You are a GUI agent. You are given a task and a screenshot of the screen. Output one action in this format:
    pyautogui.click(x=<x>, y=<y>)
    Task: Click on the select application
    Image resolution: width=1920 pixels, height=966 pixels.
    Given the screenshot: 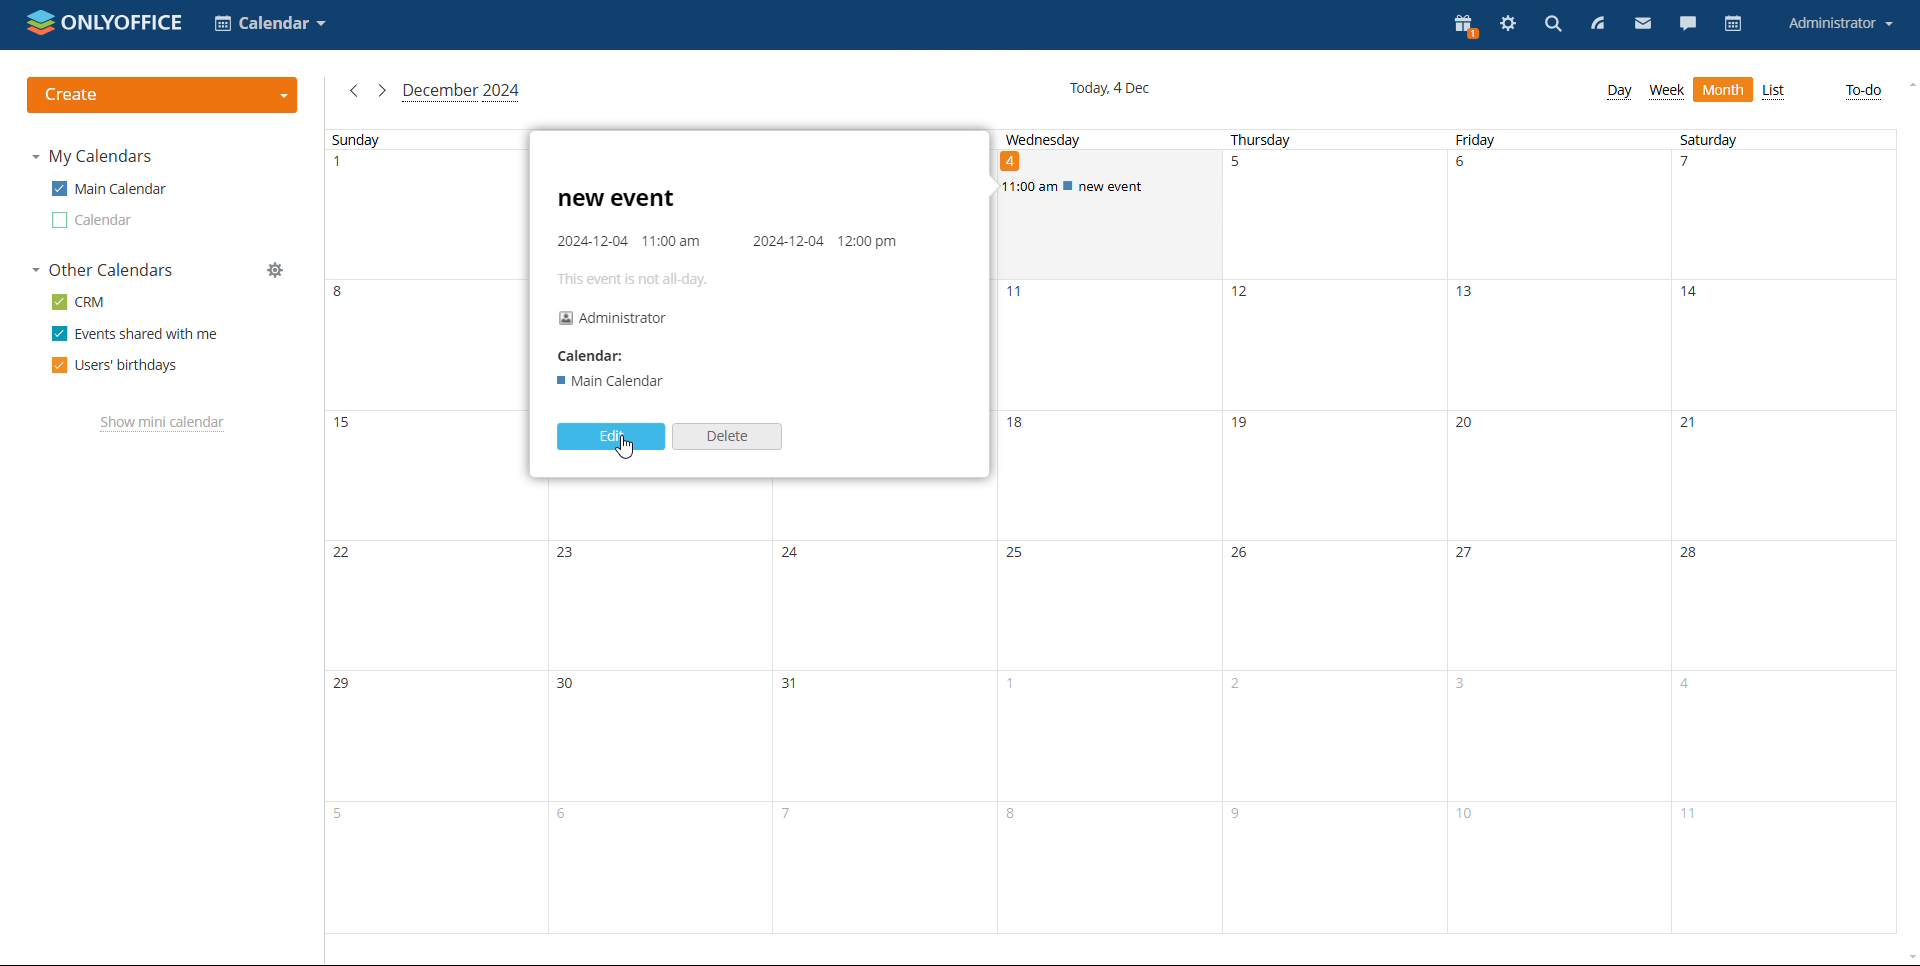 What is the action you would take?
    pyautogui.click(x=269, y=23)
    